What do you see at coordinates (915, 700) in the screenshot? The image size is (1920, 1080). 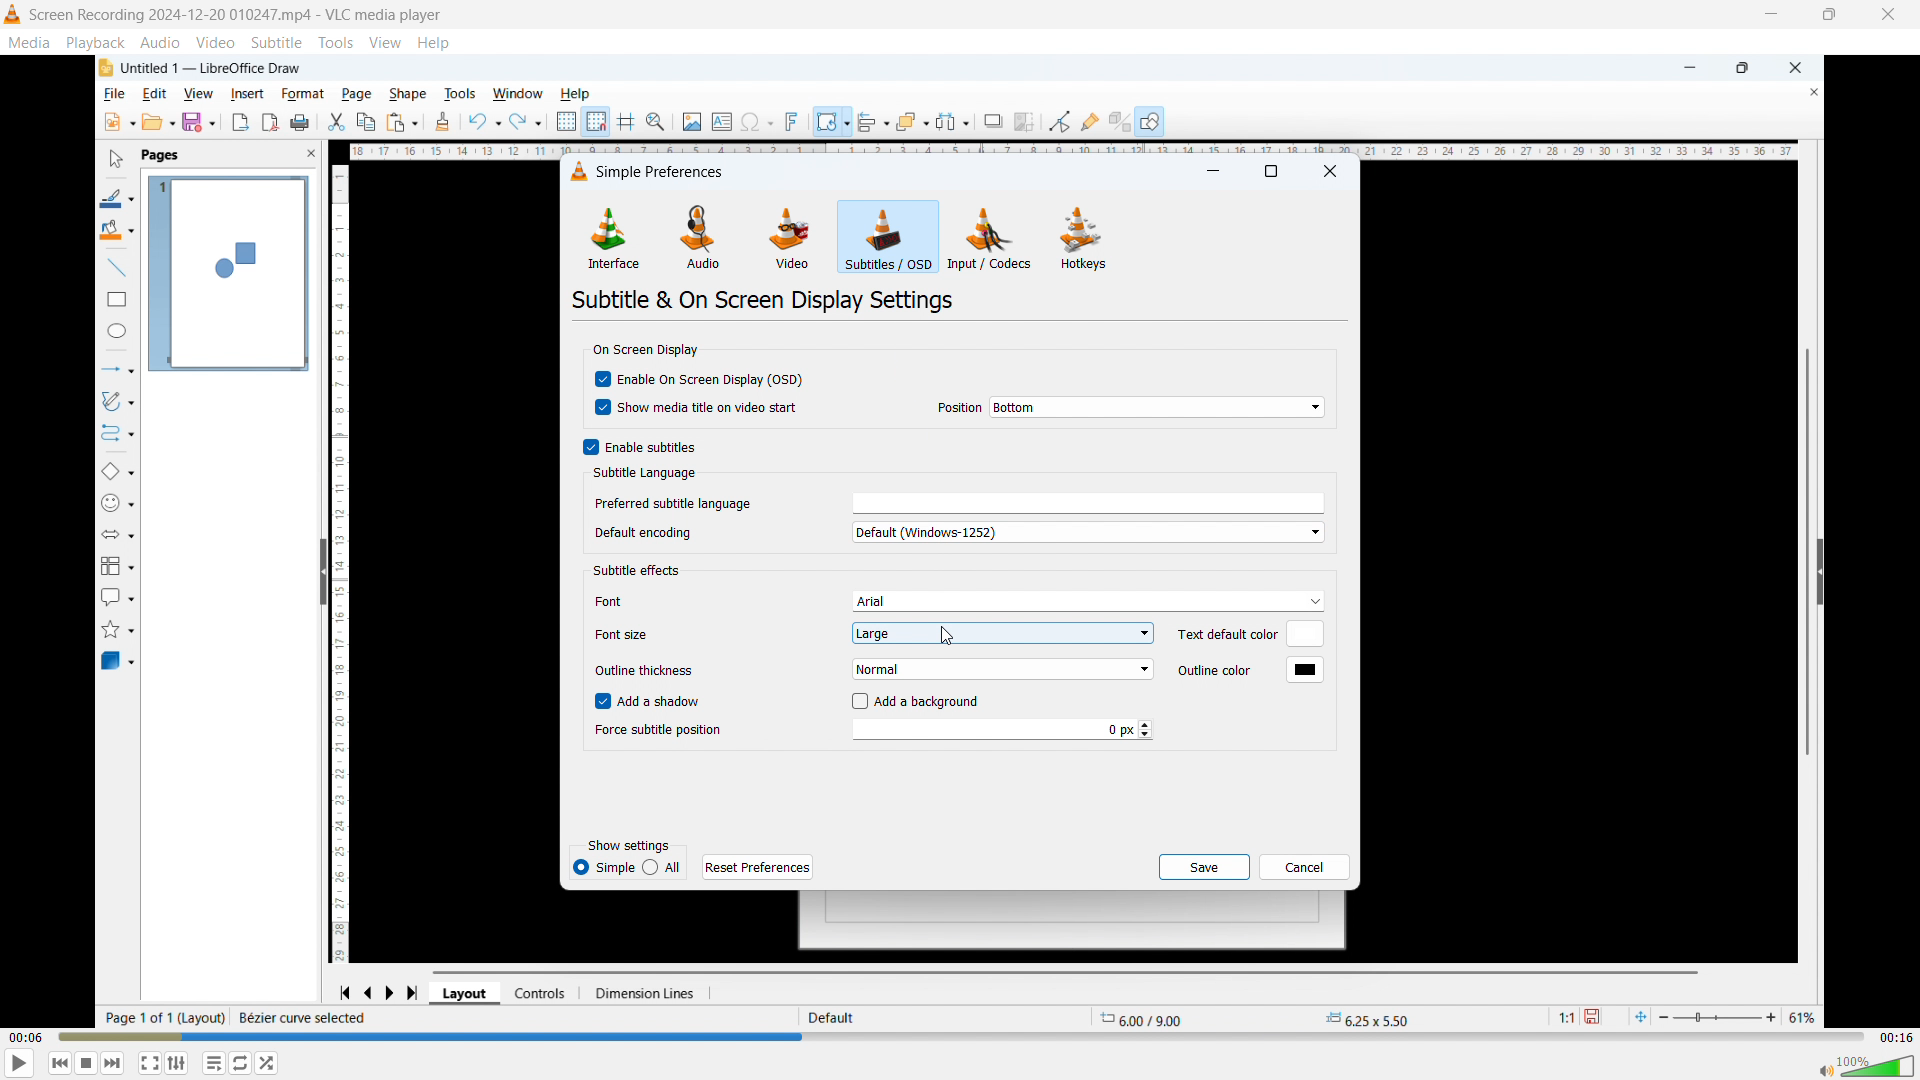 I see `Add background` at bounding box center [915, 700].